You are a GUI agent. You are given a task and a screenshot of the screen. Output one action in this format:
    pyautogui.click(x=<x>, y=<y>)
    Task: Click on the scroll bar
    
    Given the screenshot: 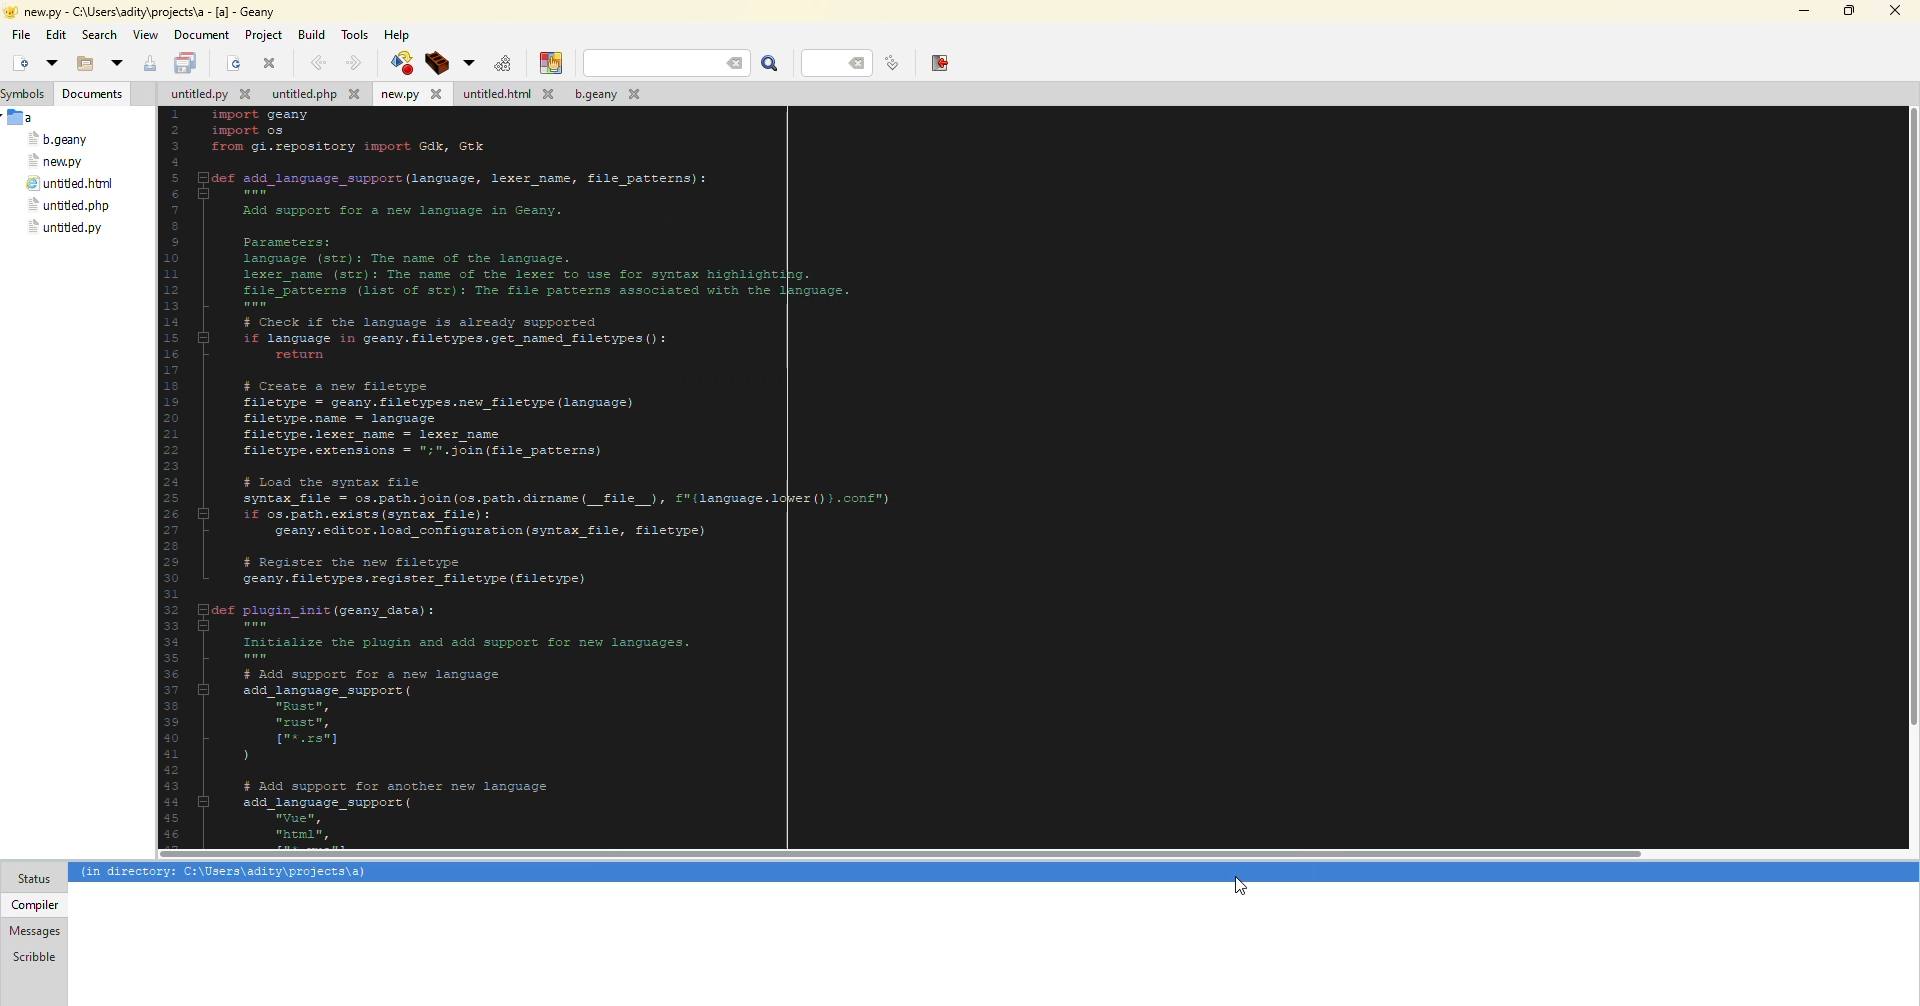 What is the action you would take?
    pyautogui.click(x=902, y=855)
    